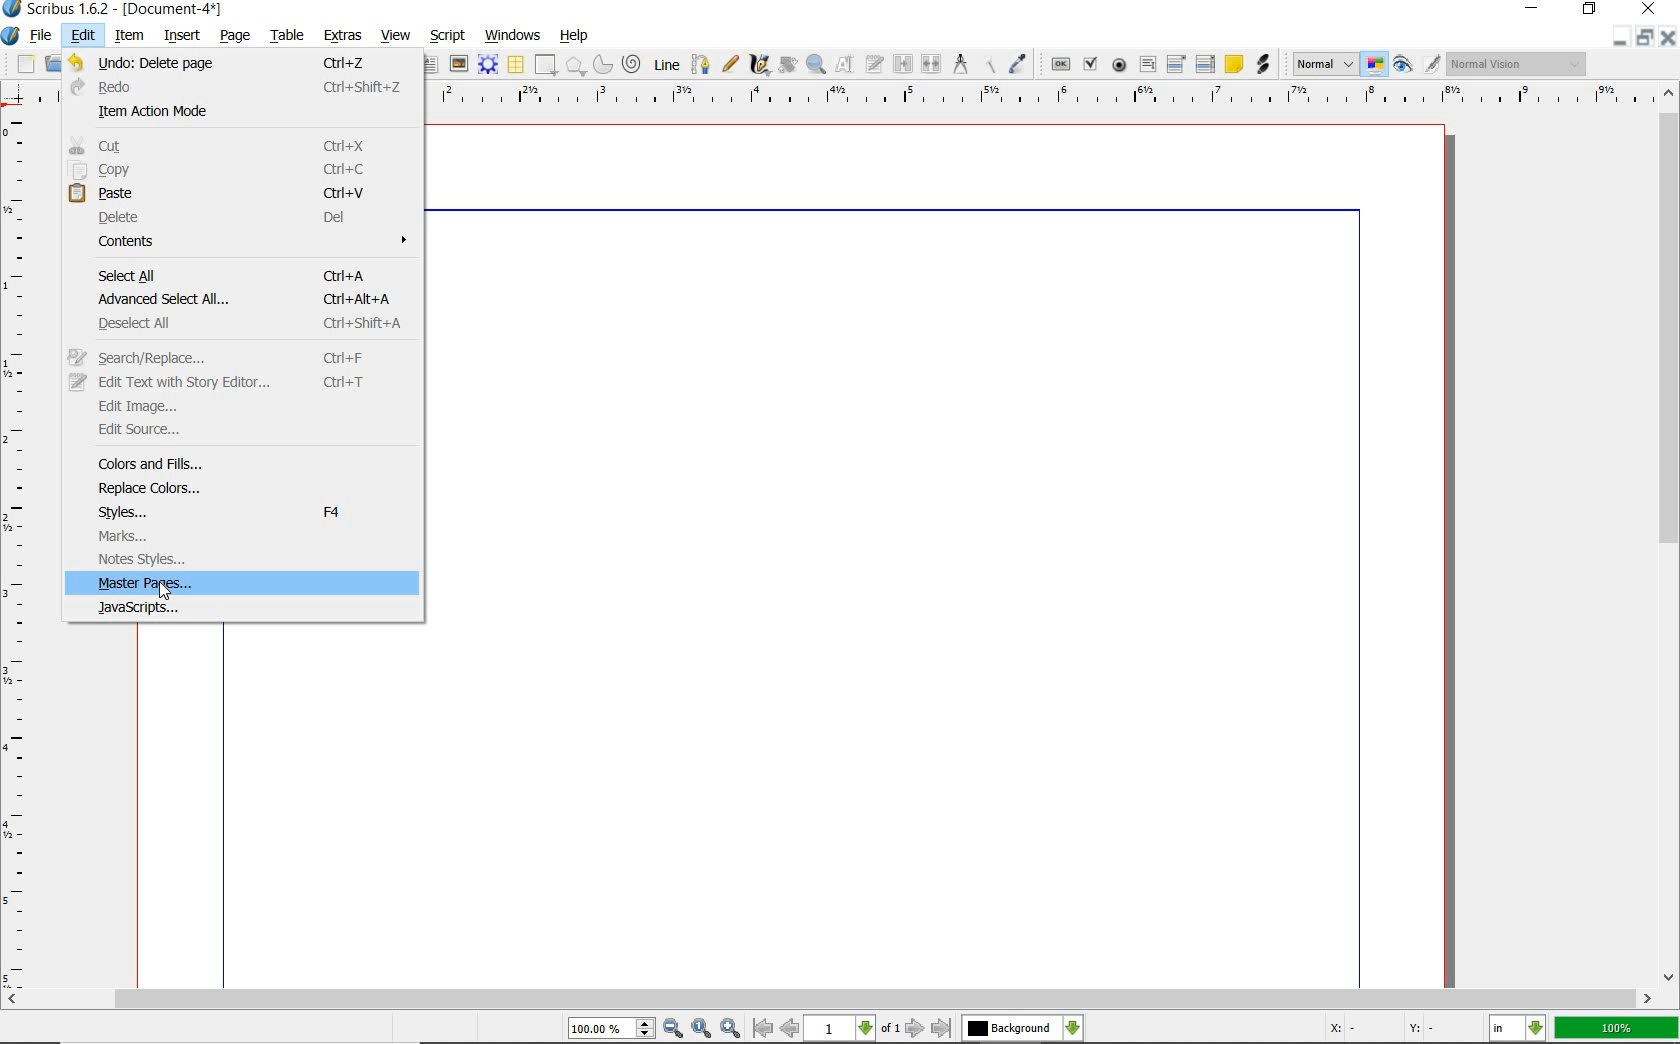  Describe the element at coordinates (165, 592) in the screenshot. I see `Cursor` at that location.